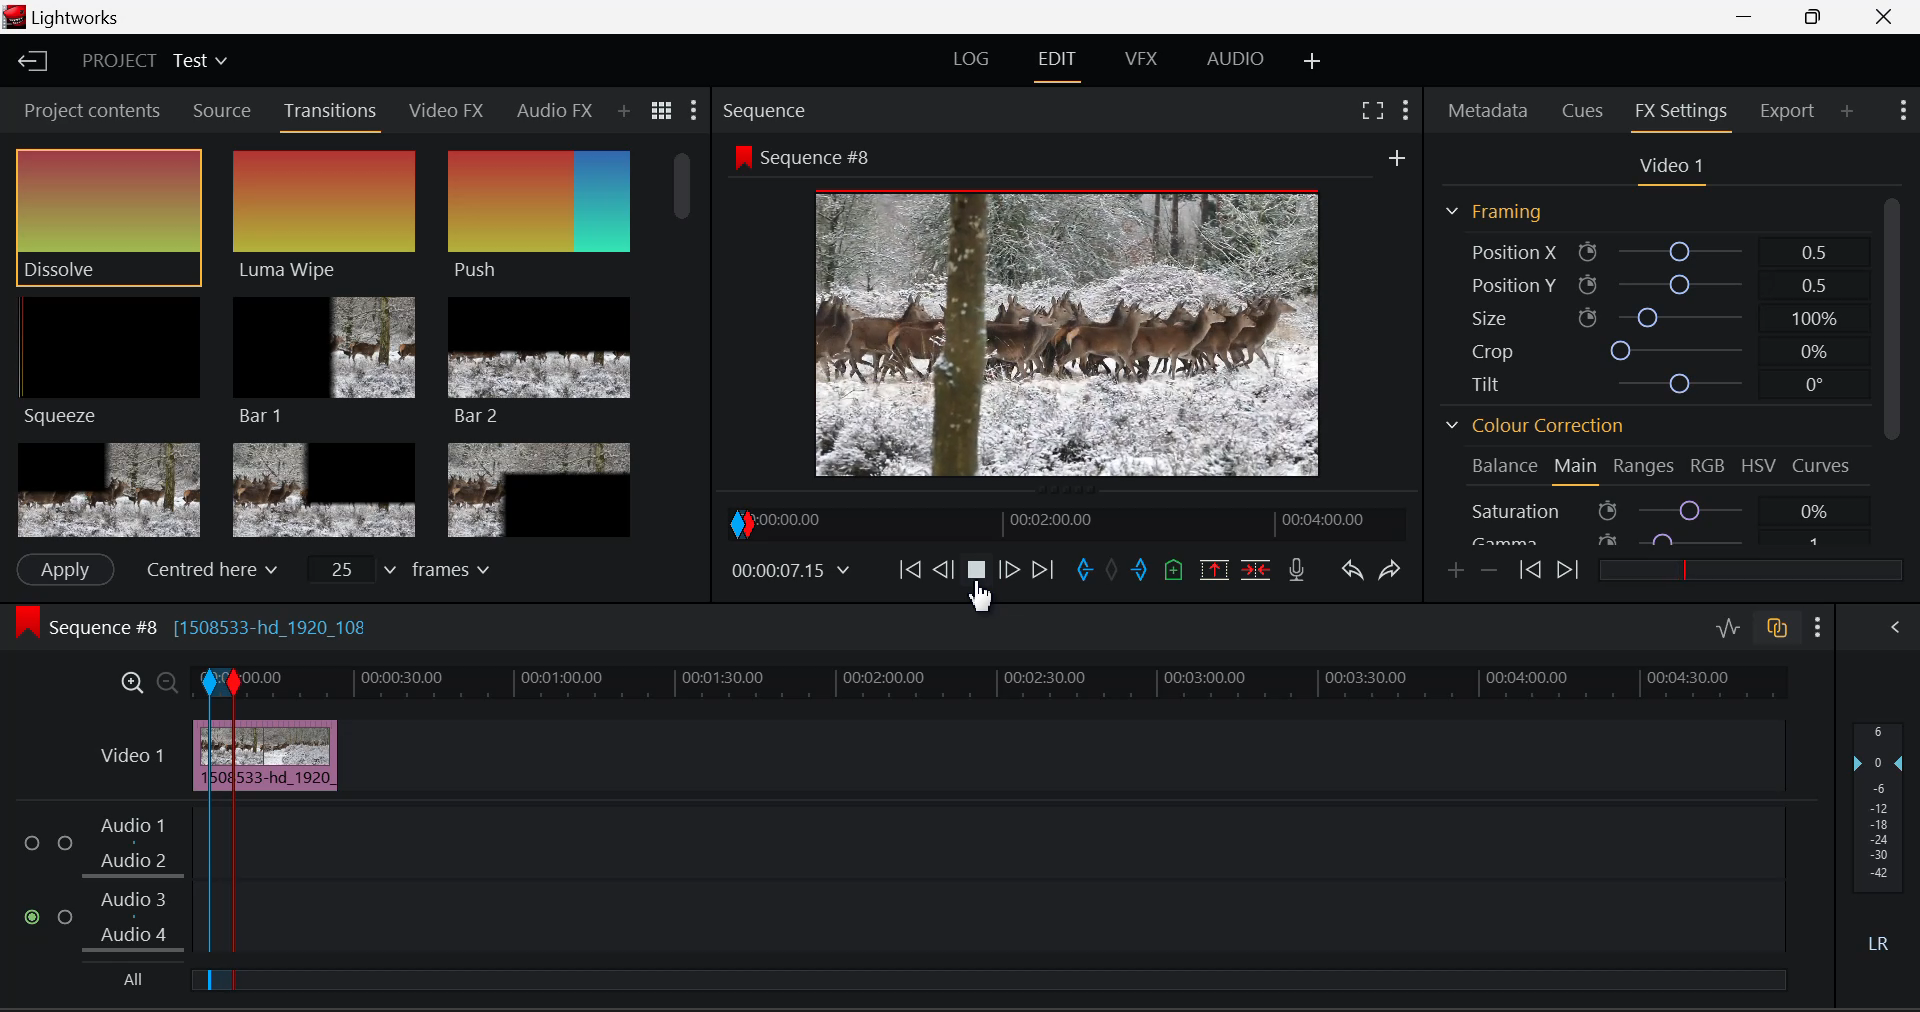 This screenshot has width=1920, height=1012. Describe the element at coordinates (1685, 113) in the screenshot. I see `FX Settings Open` at that location.